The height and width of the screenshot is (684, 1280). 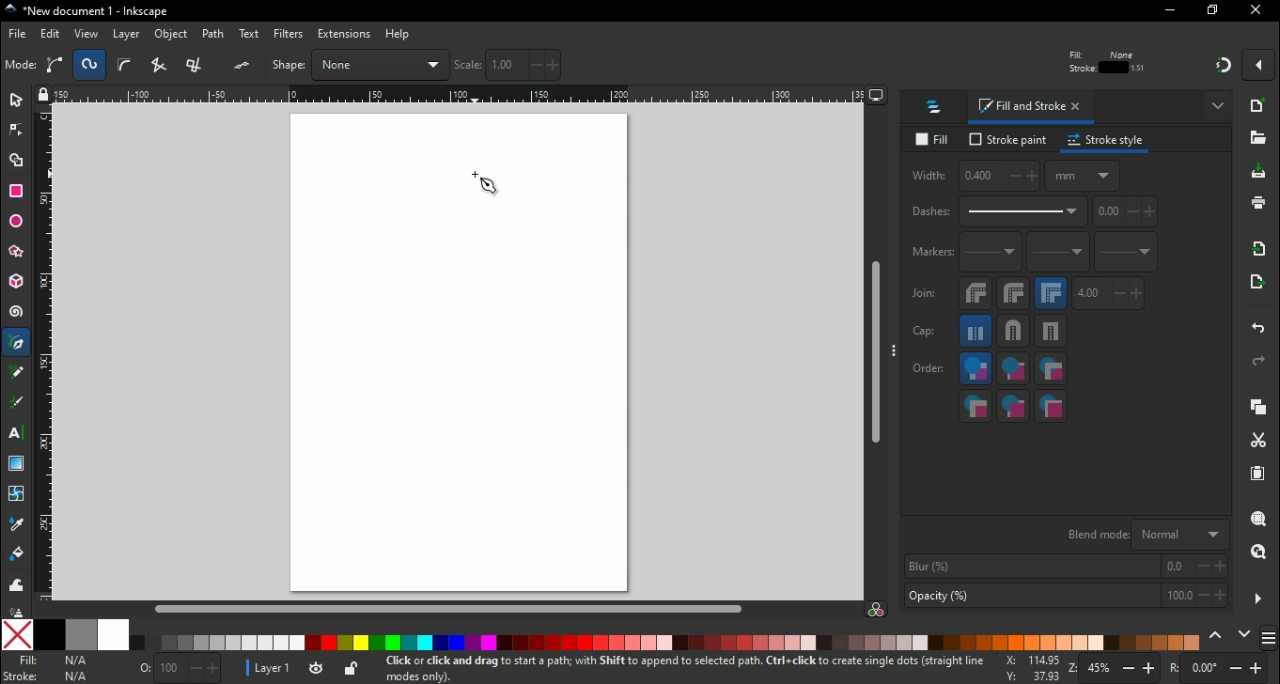 I want to click on stroke paint, so click(x=1006, y=146).